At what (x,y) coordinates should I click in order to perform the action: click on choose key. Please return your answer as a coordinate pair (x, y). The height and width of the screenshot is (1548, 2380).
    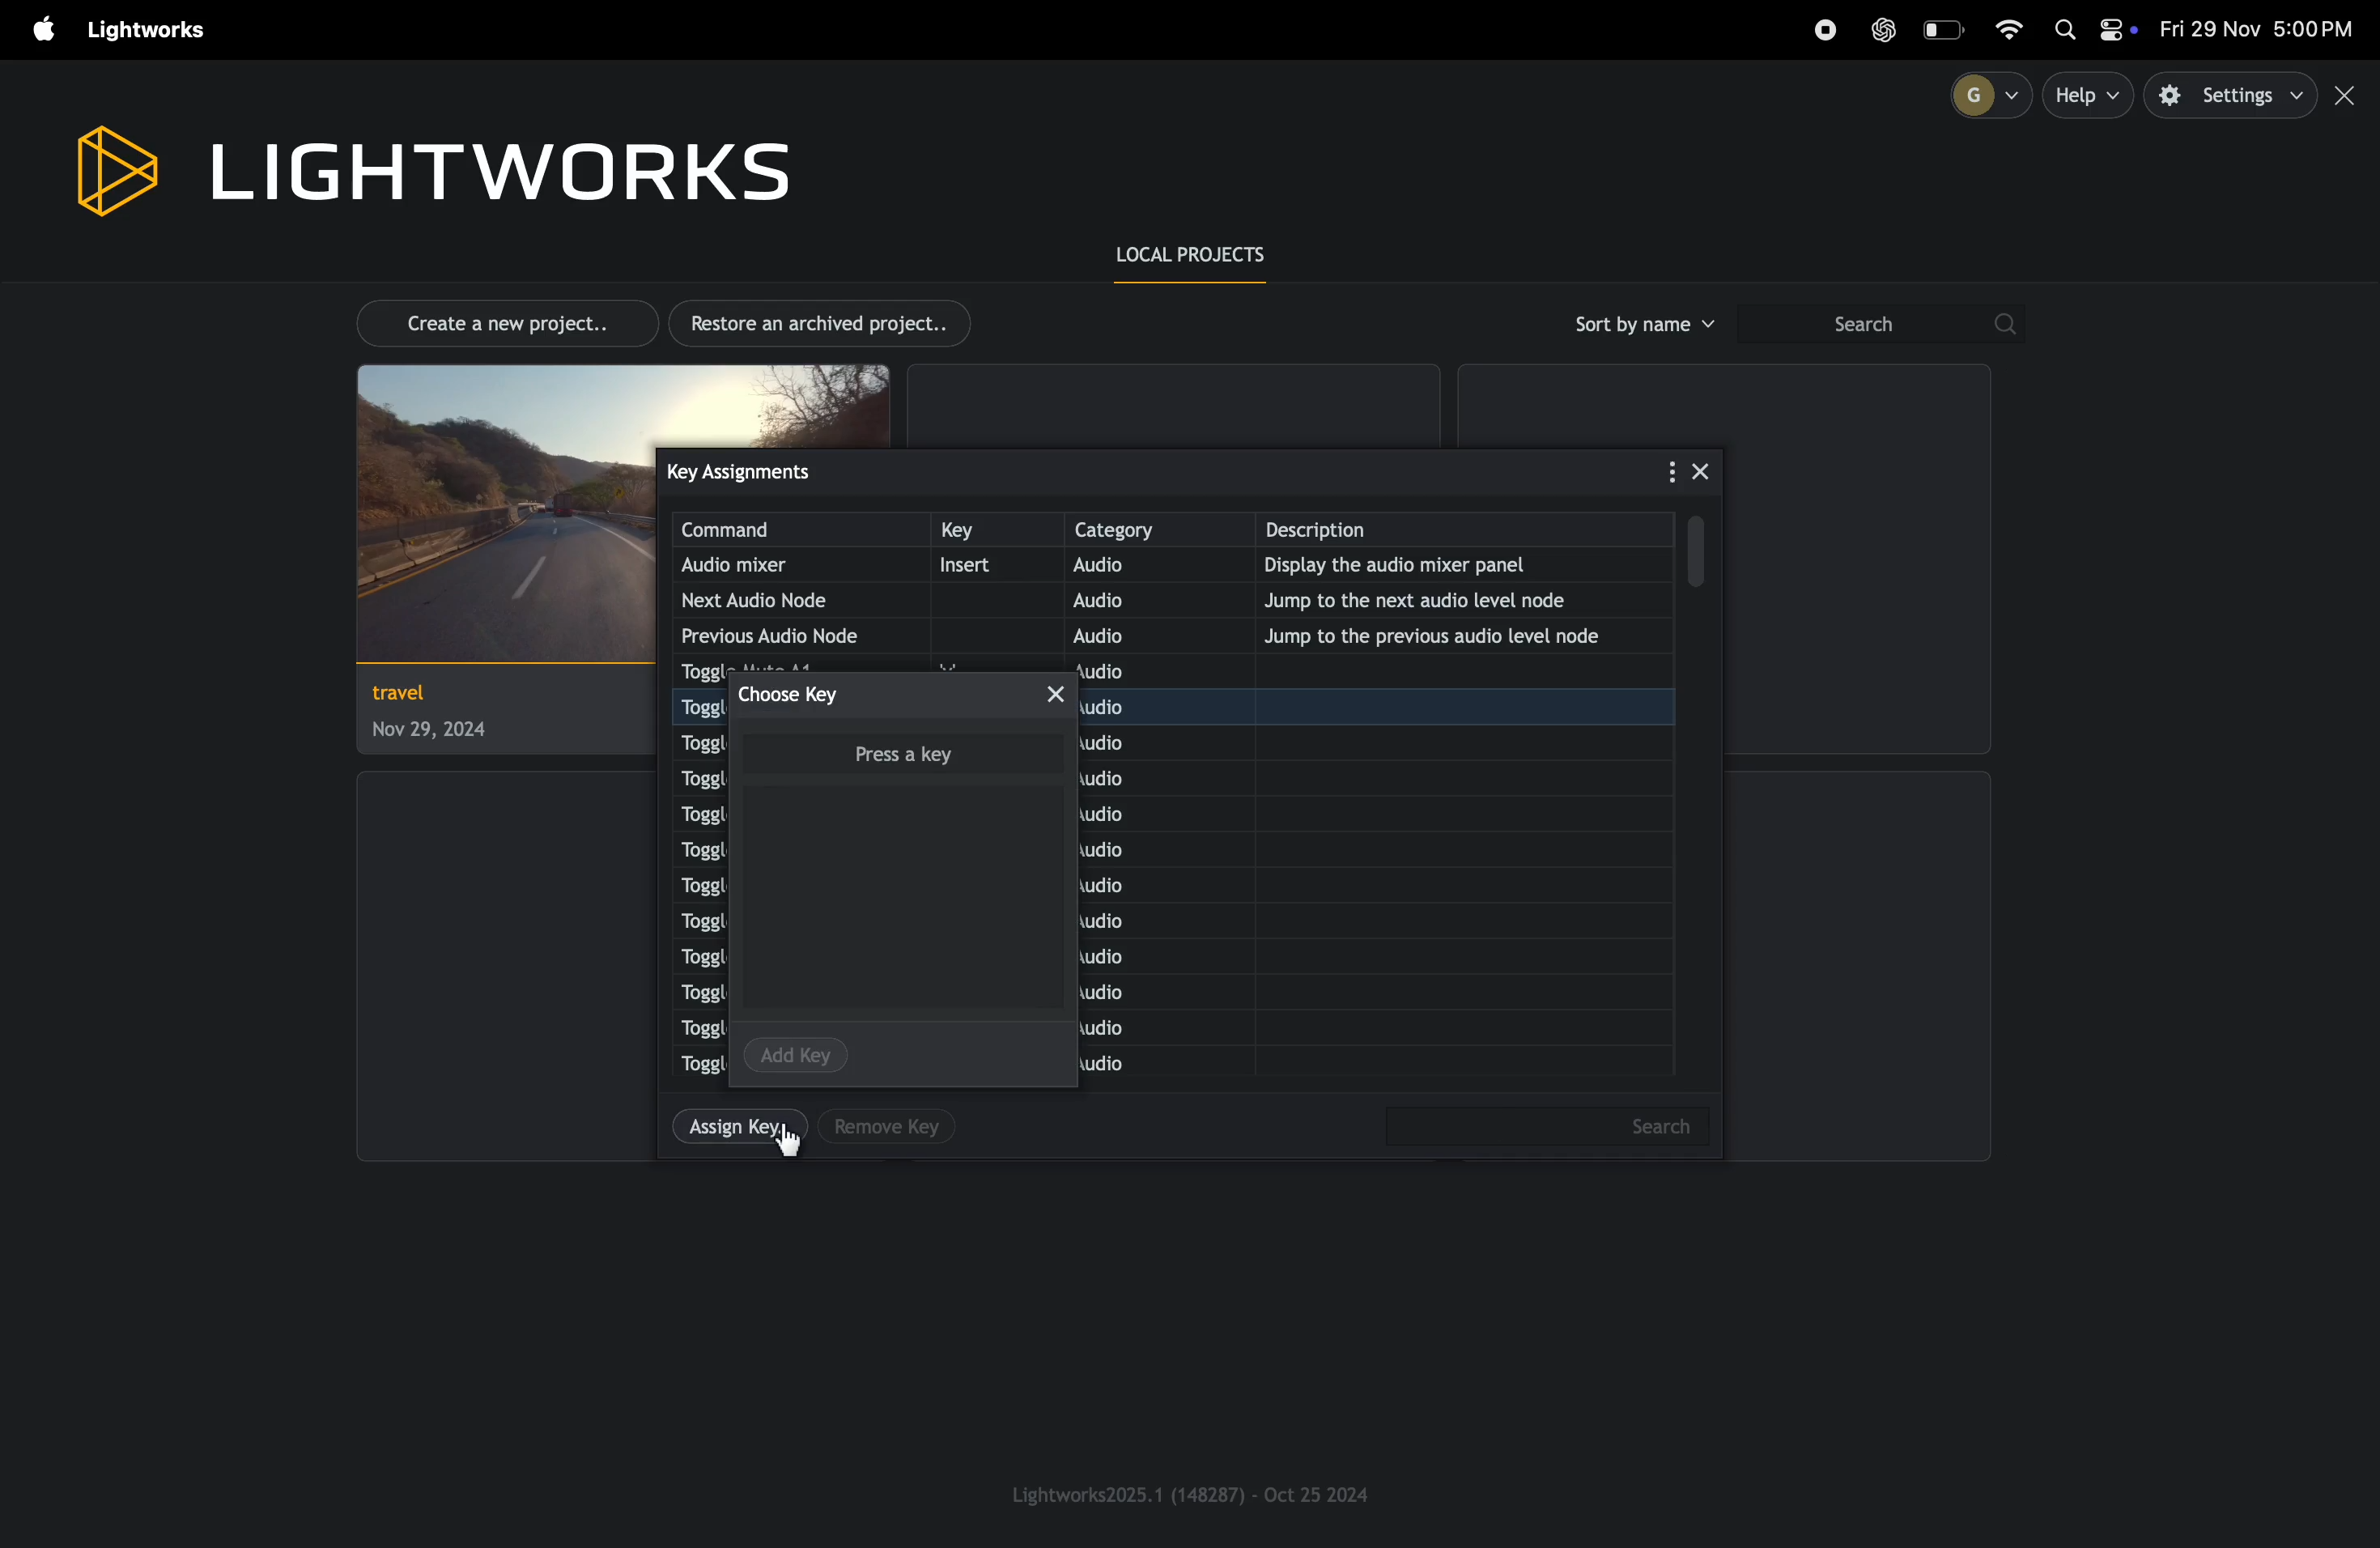
    Looking at the image, I should click on (804, 694).